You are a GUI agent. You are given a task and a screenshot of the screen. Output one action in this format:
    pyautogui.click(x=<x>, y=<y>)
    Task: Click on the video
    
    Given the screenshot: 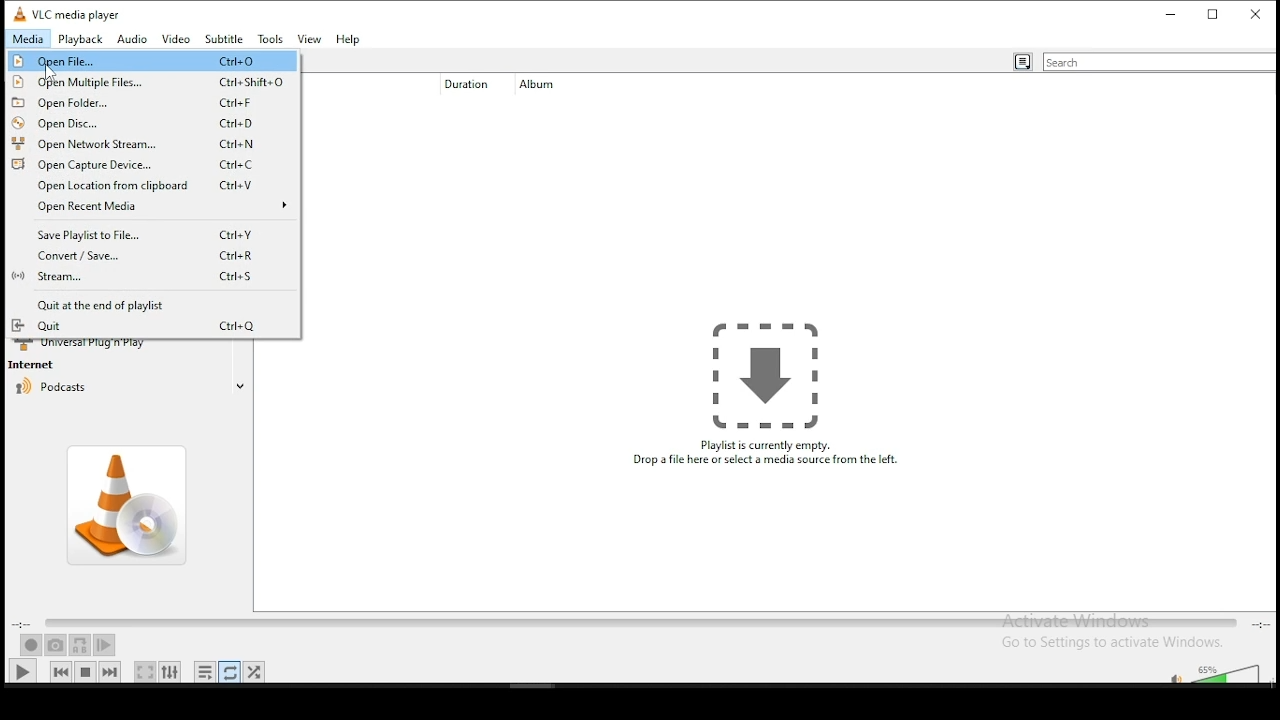 What is the action you would take?
    pyautogui.click(x=177, y=40)
    